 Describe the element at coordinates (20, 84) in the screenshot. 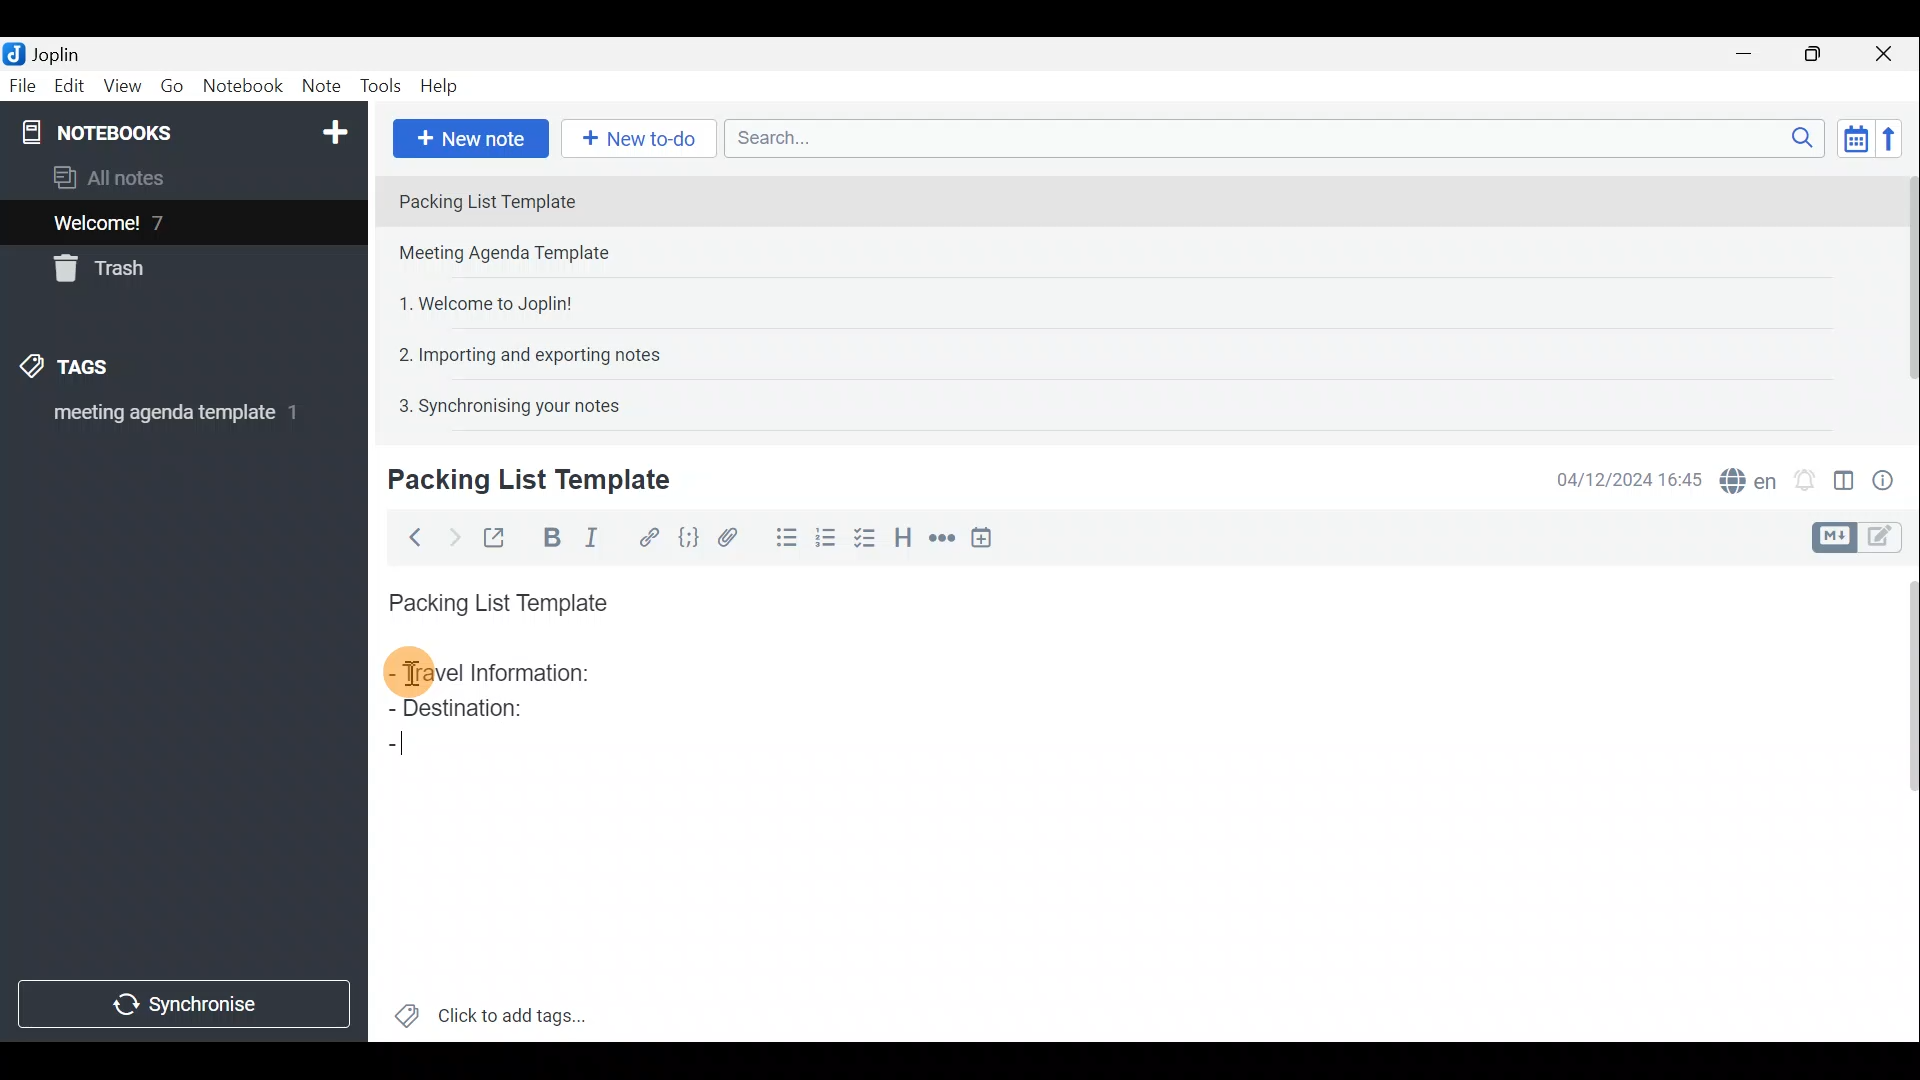

I see `File` at that location.